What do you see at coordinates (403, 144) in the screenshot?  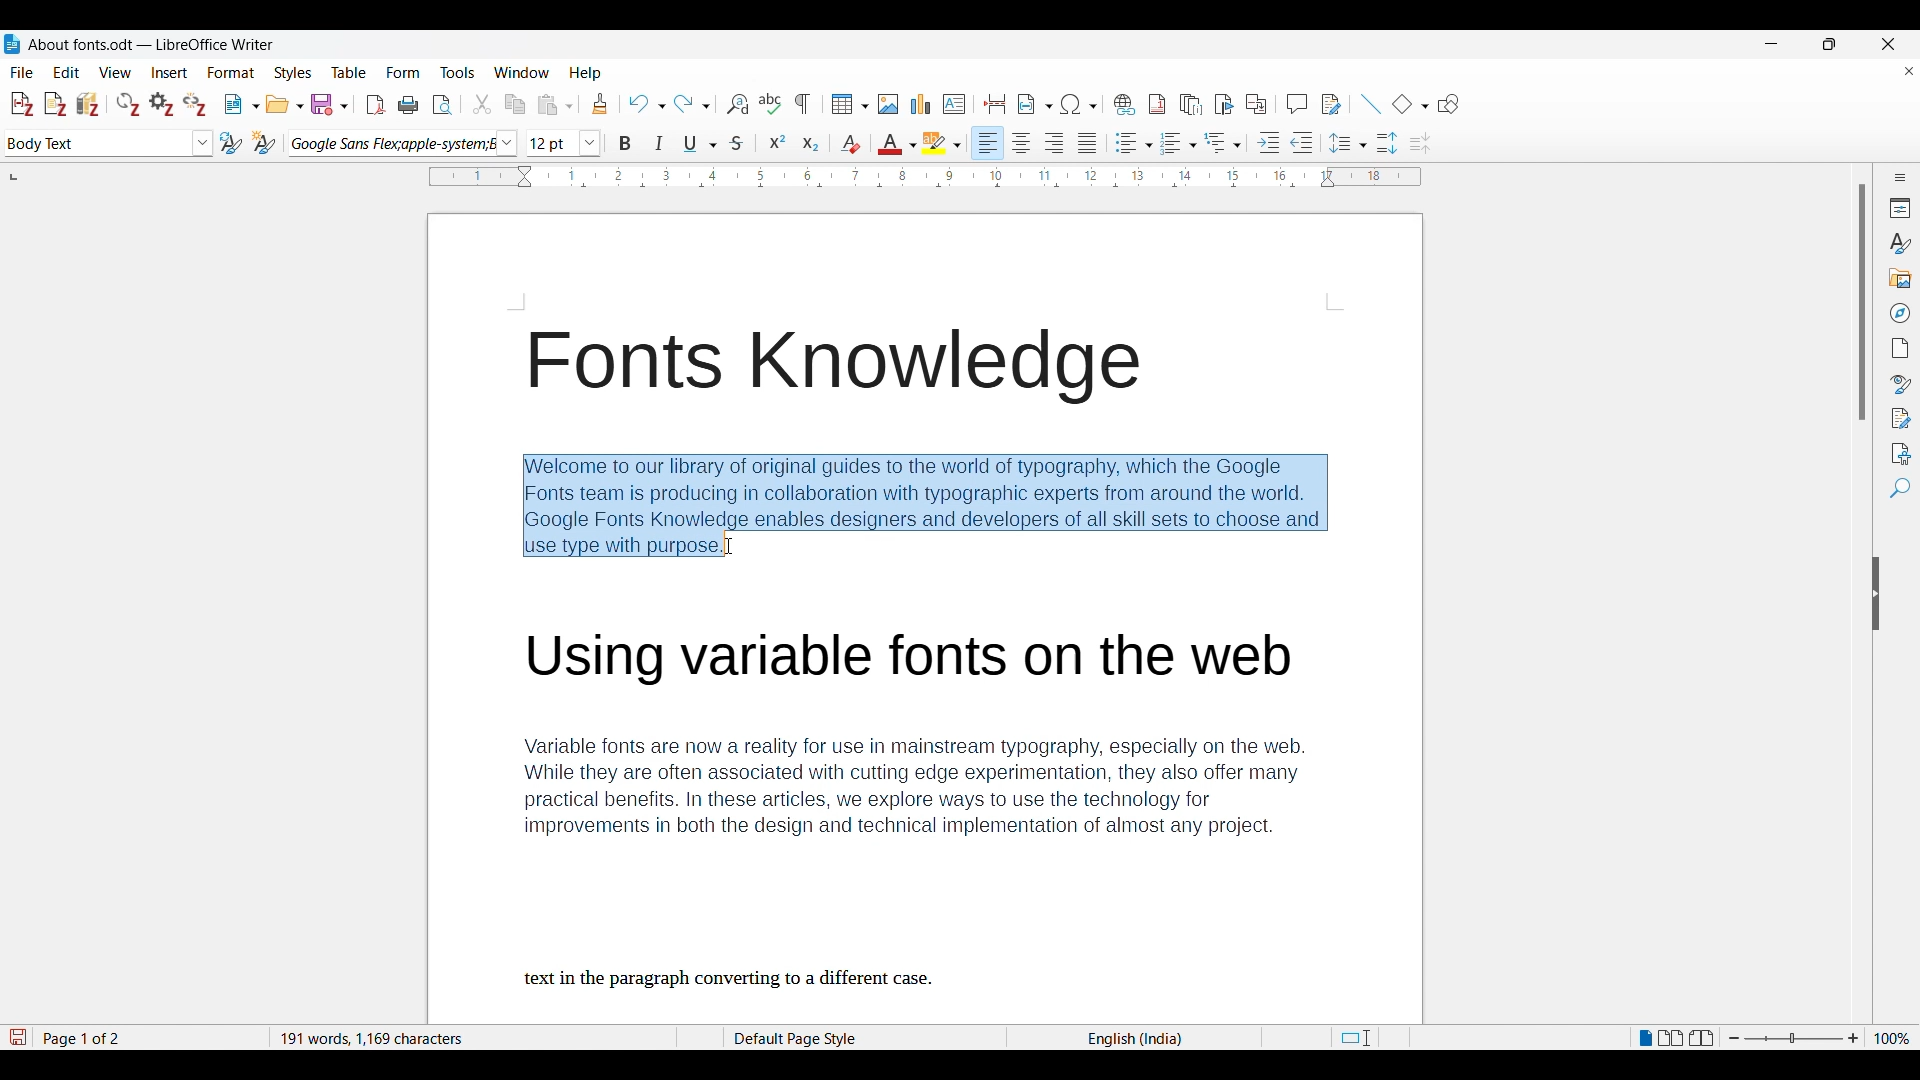 I see `Font options` at bounding box center [403, 144].